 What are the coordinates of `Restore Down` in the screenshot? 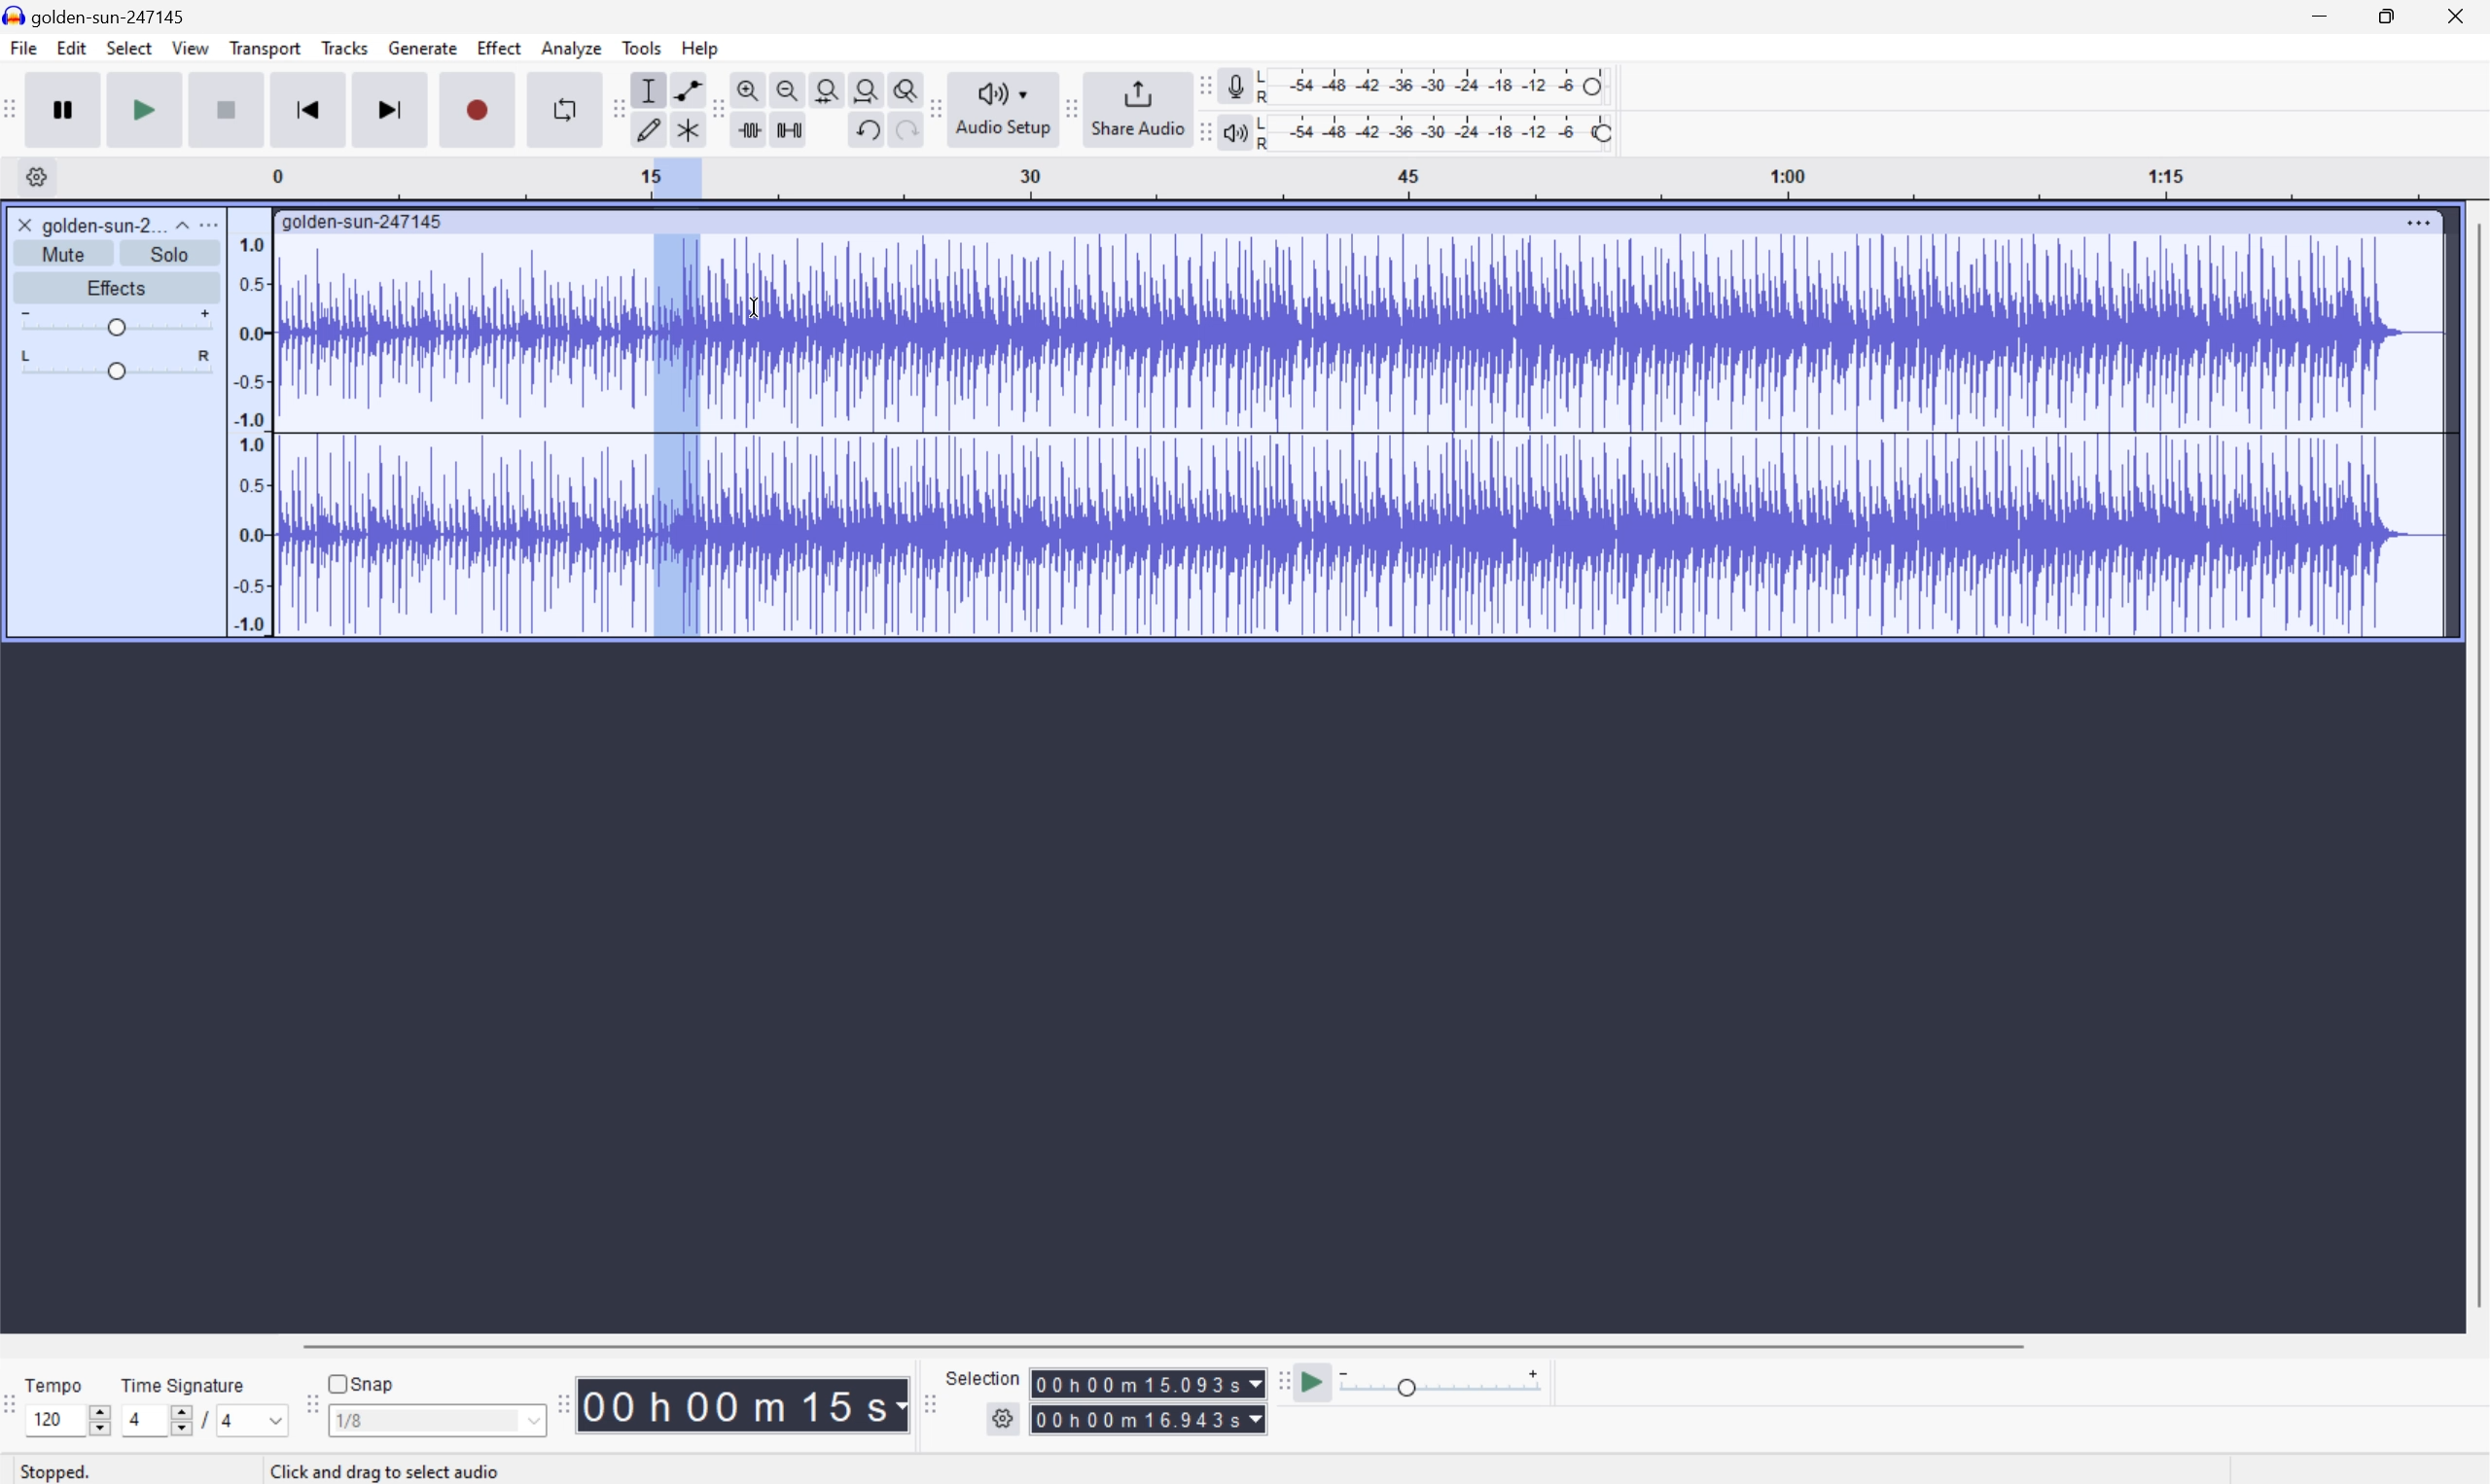 It's located at (2380, 14).